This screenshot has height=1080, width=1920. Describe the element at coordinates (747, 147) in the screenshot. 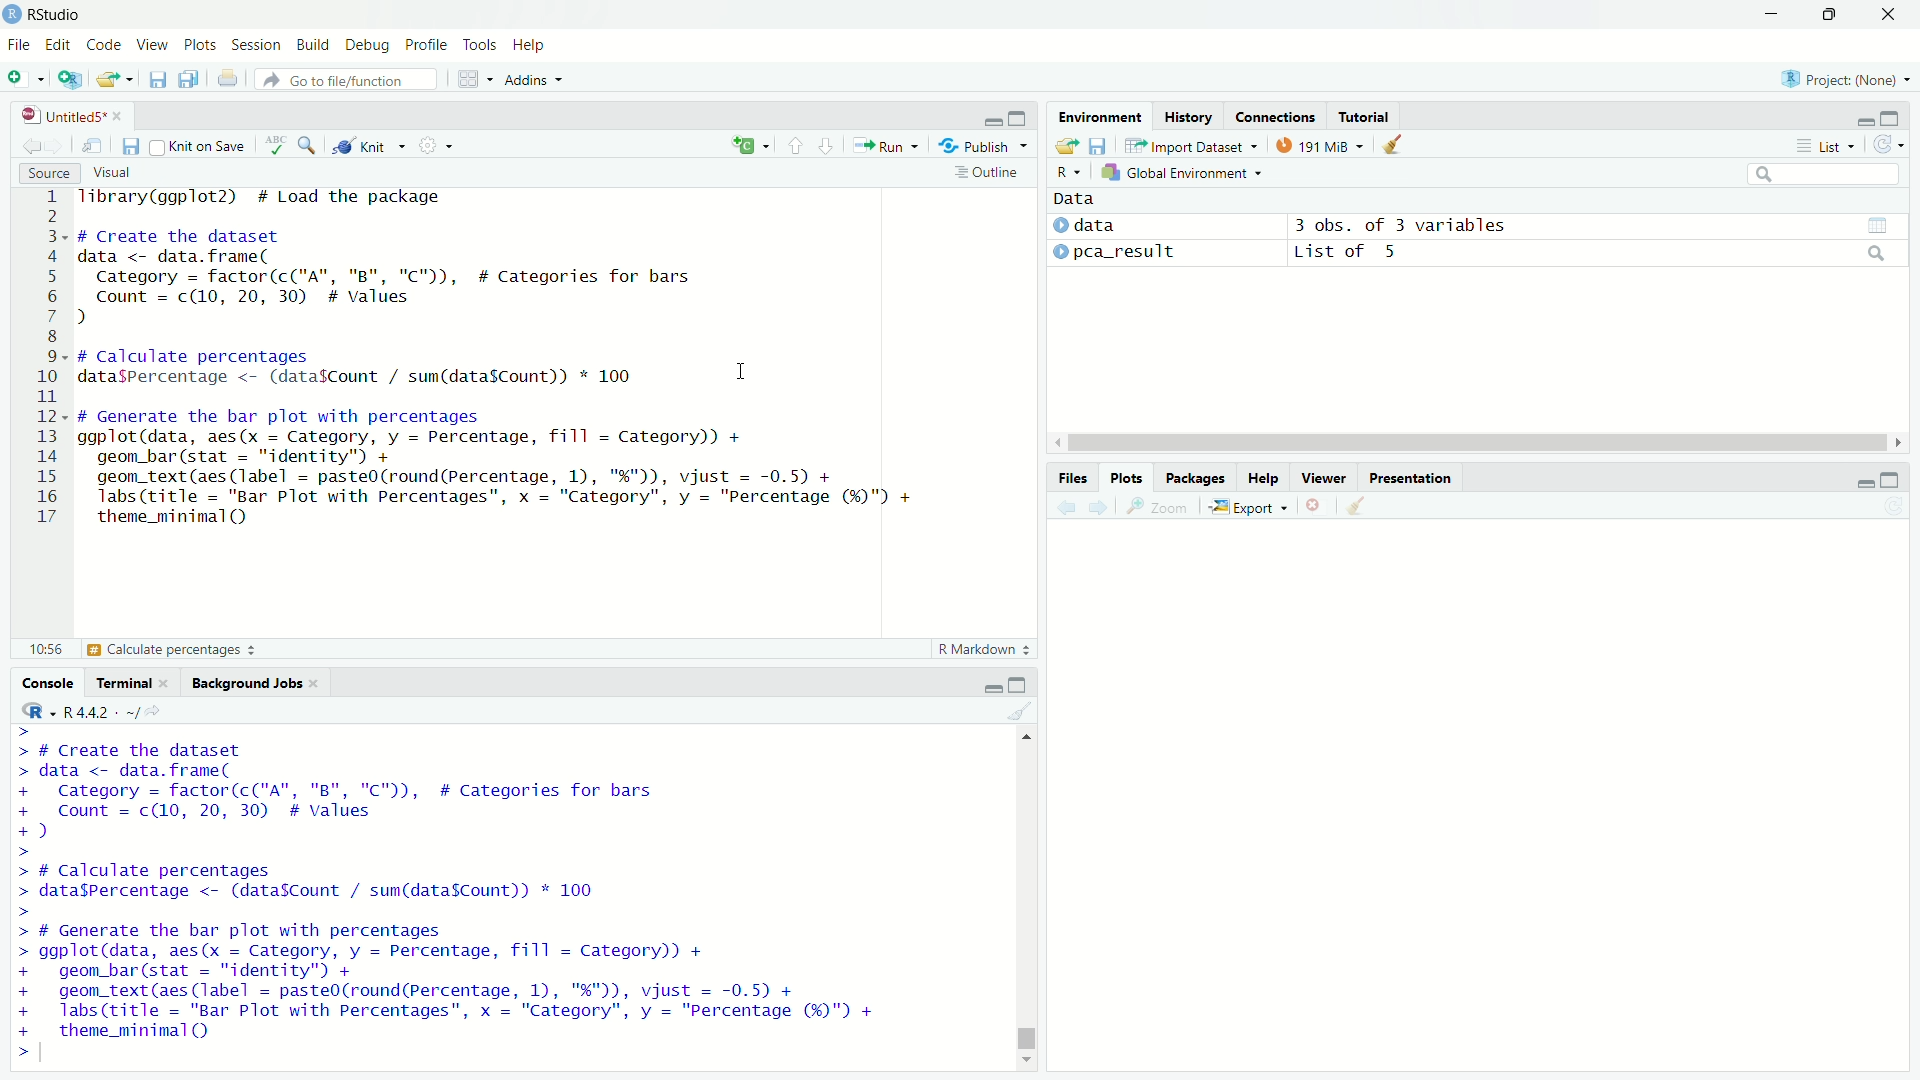

I see `language select` at that location.